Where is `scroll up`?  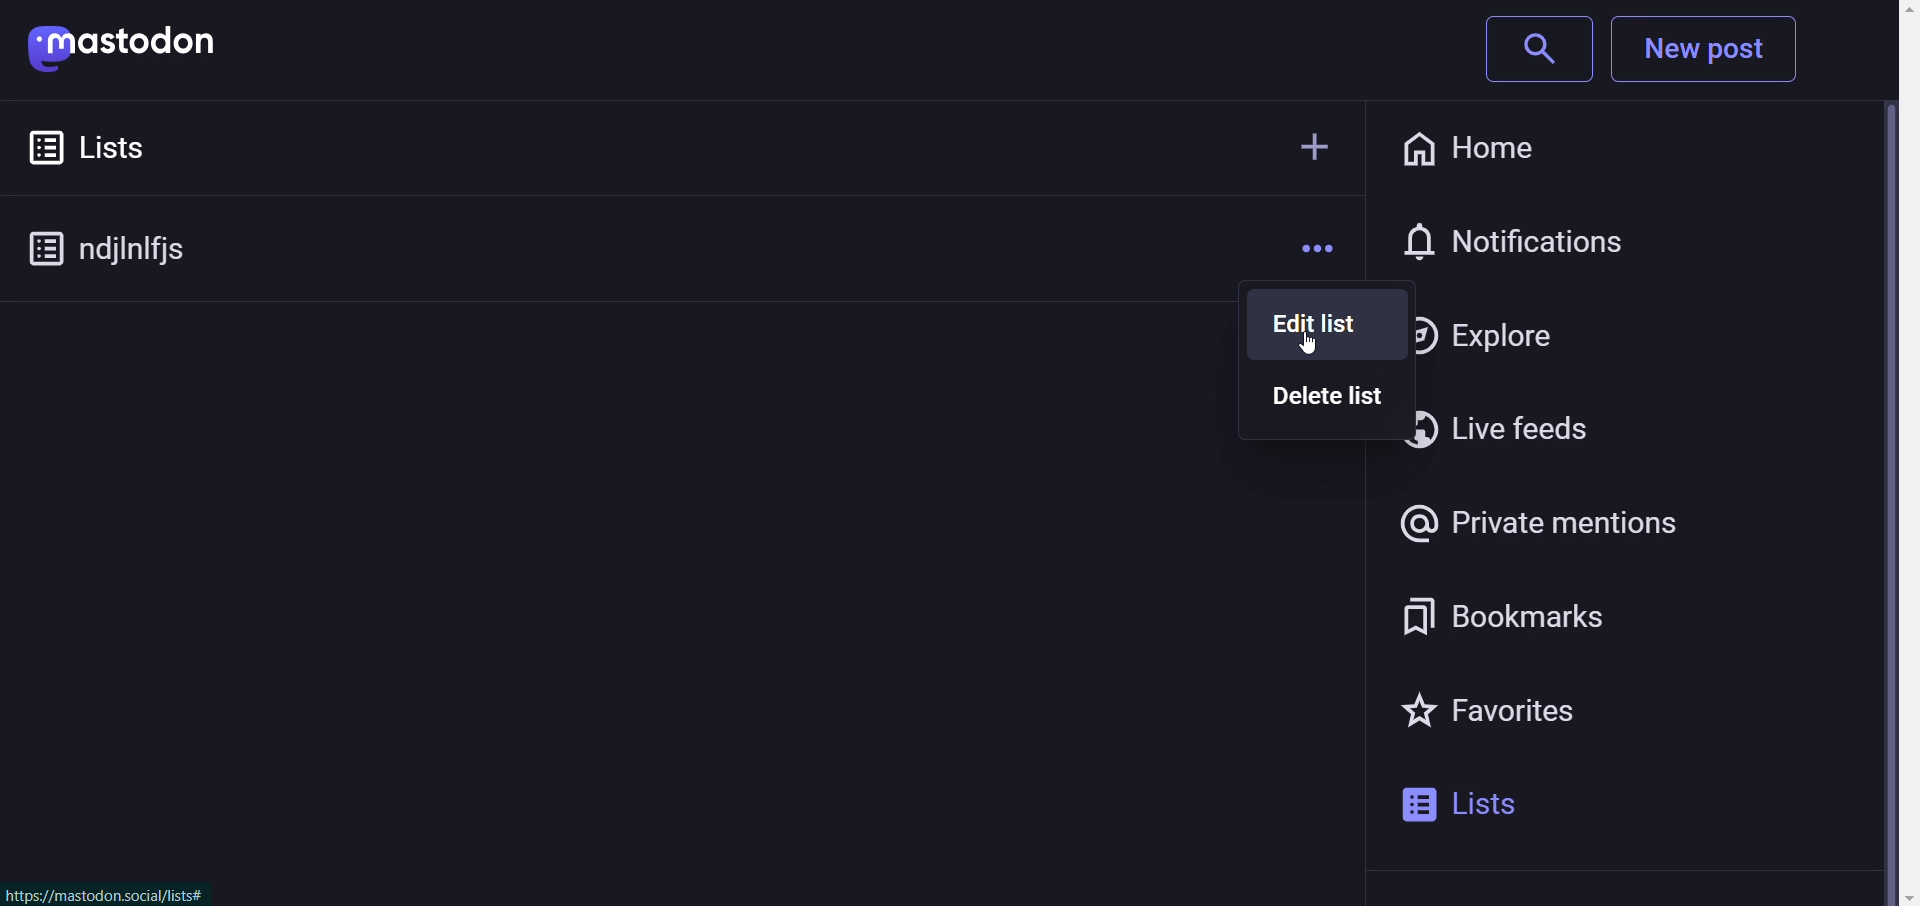 scroll up is located at coordinates (1889, 11).